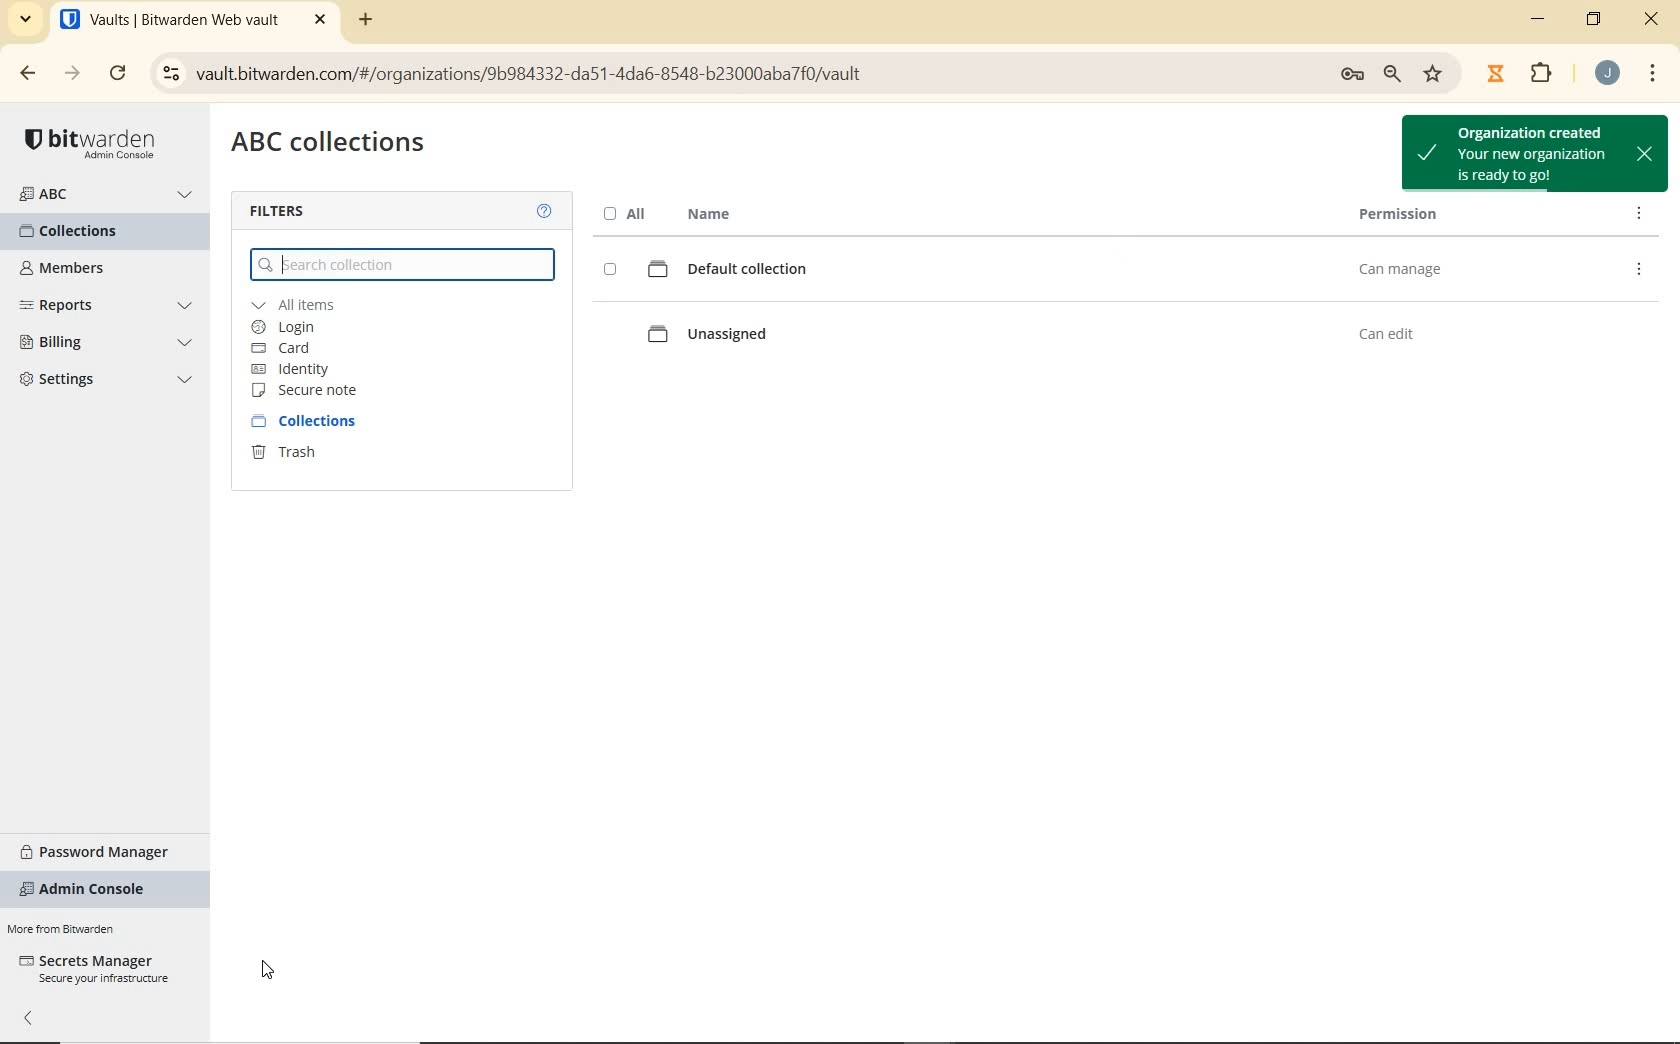 This screenshot has width=1680, height=1044. What do you see at coordinates (303, 393) in the screenshot?
I see `secure note` at bounding box center [303, 393].